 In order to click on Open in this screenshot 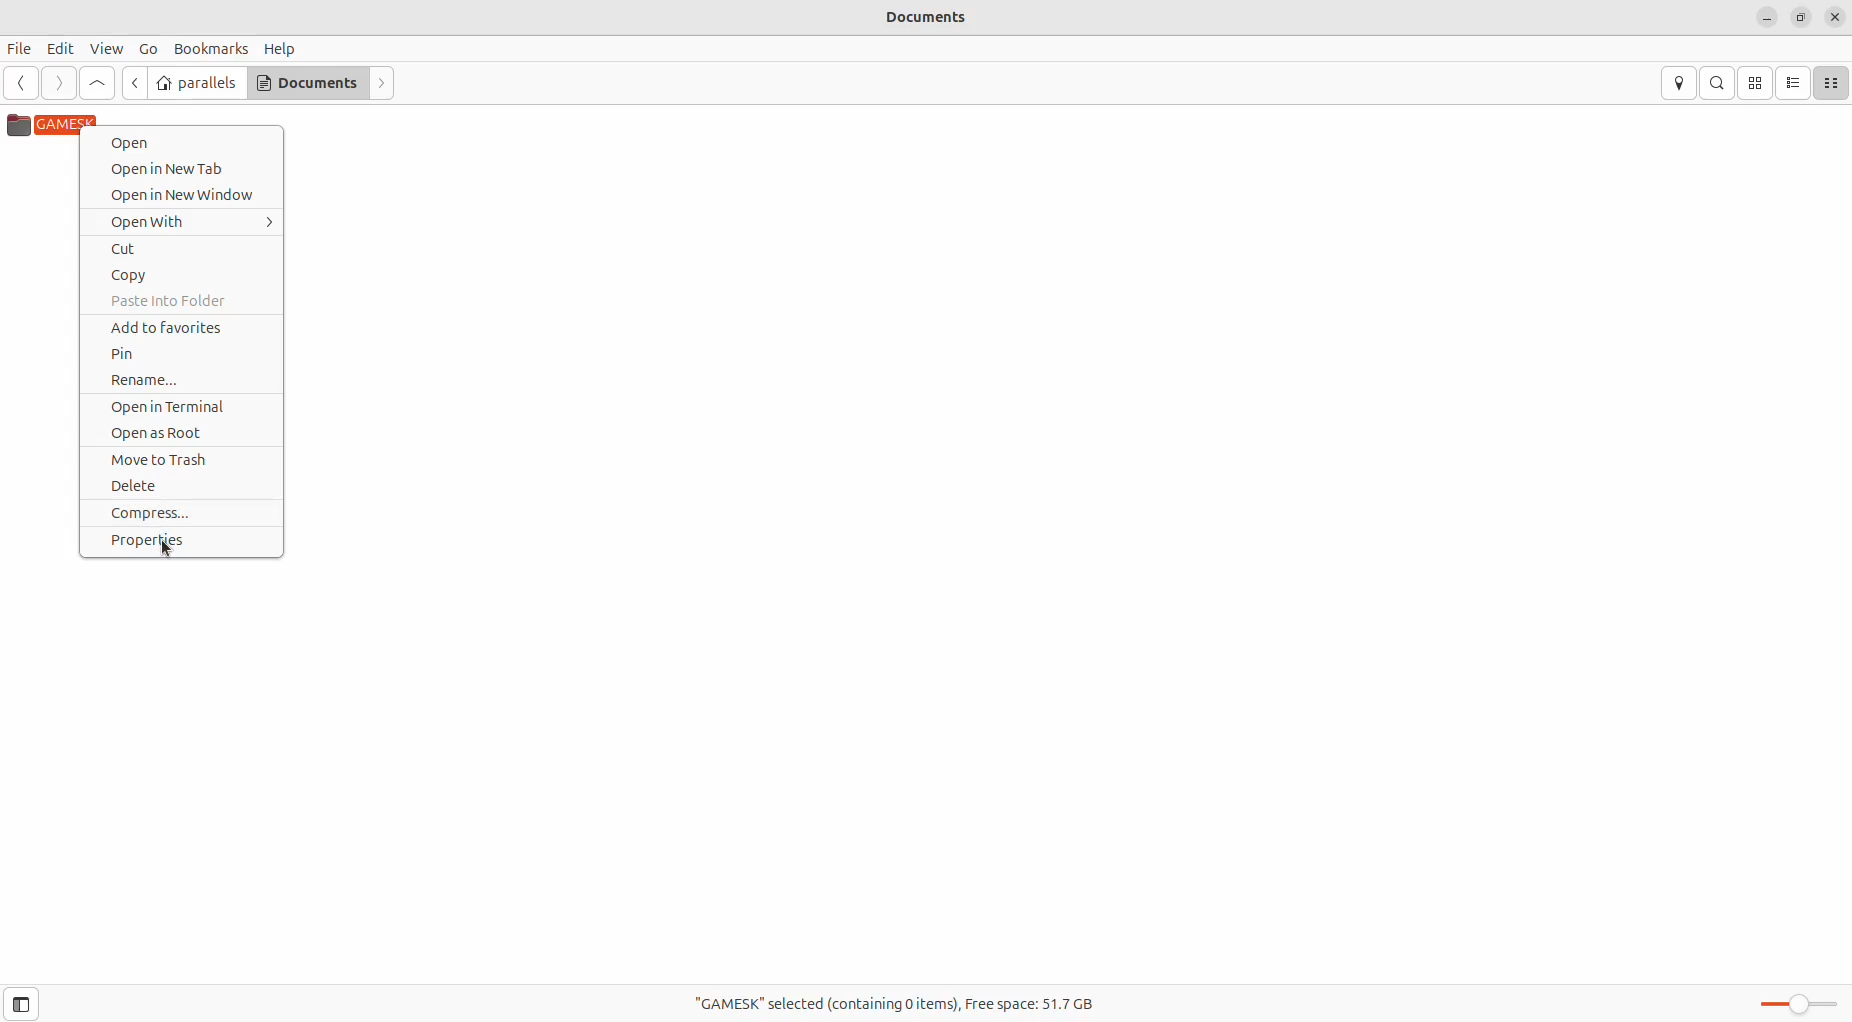, I will do `click(187, 142)`.